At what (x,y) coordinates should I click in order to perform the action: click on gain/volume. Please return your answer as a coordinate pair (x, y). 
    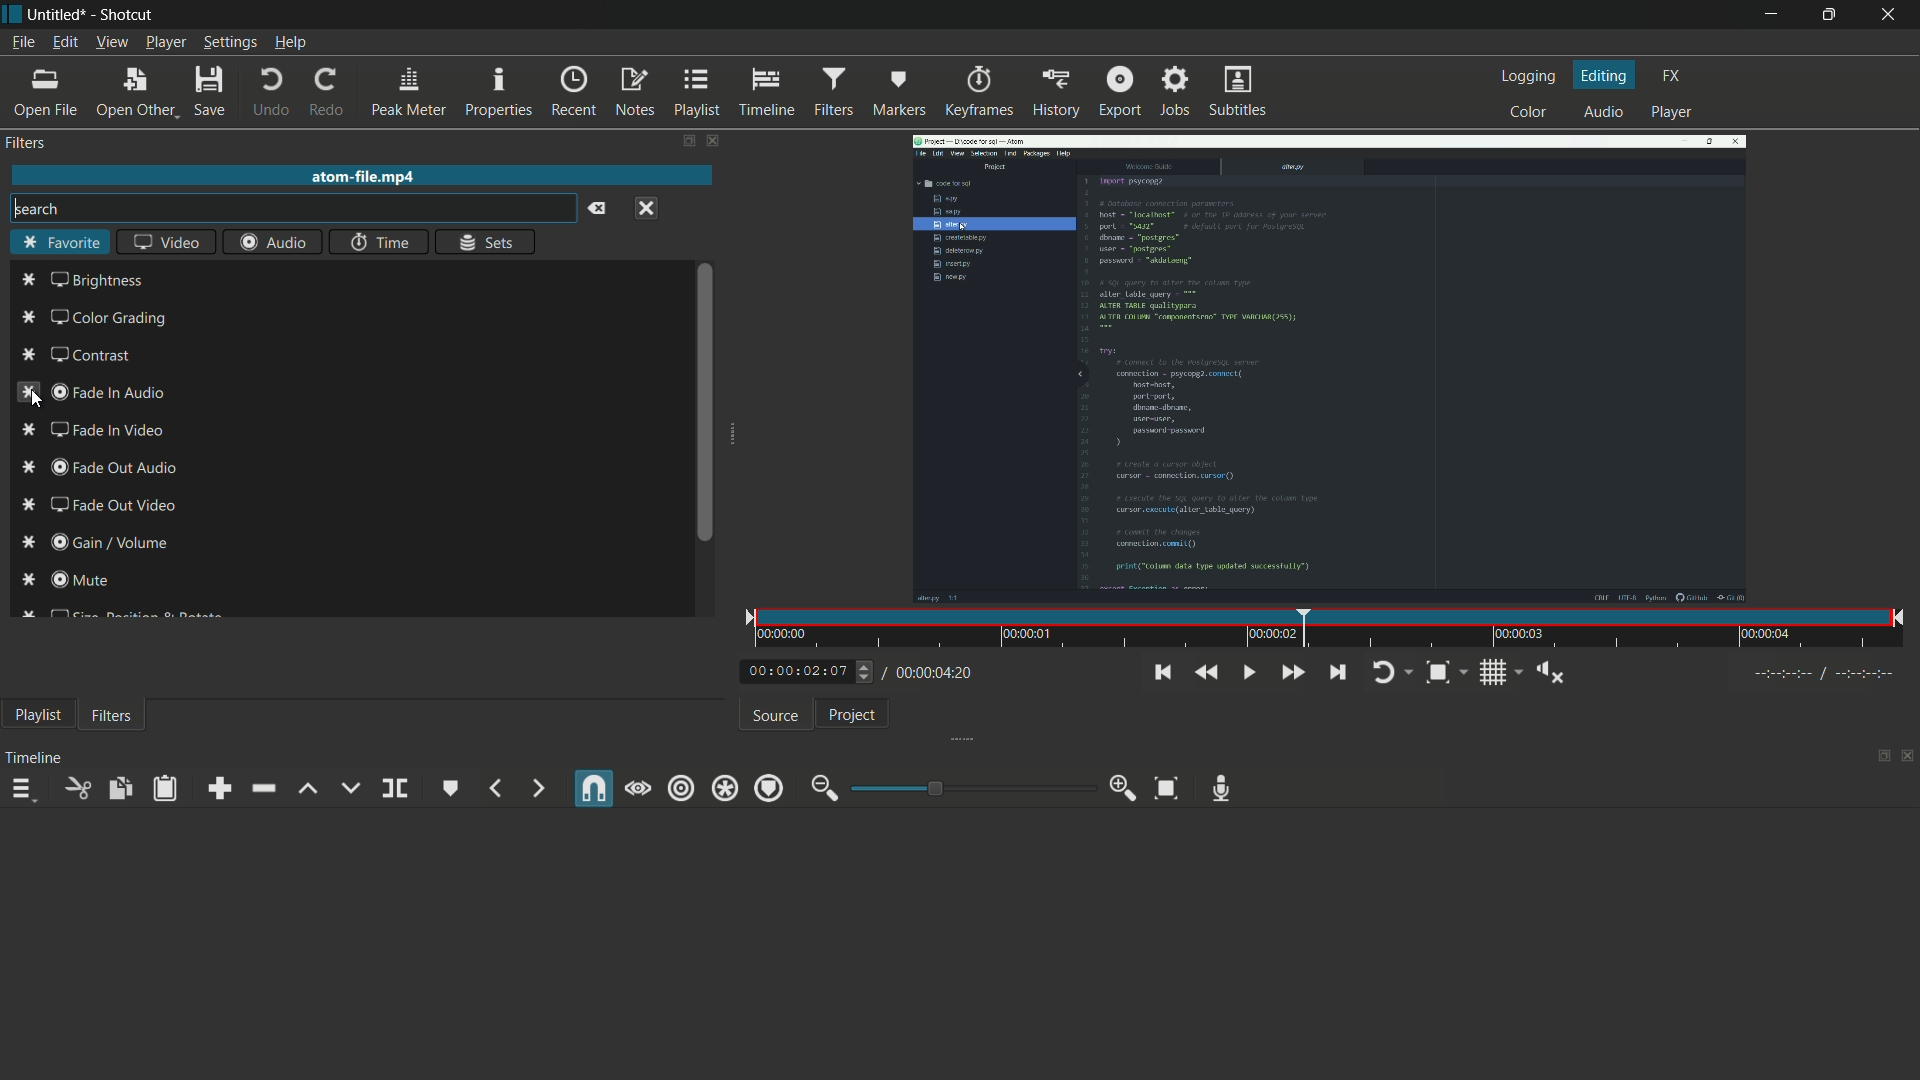
    Looking at the image, I should click on (112, 542).